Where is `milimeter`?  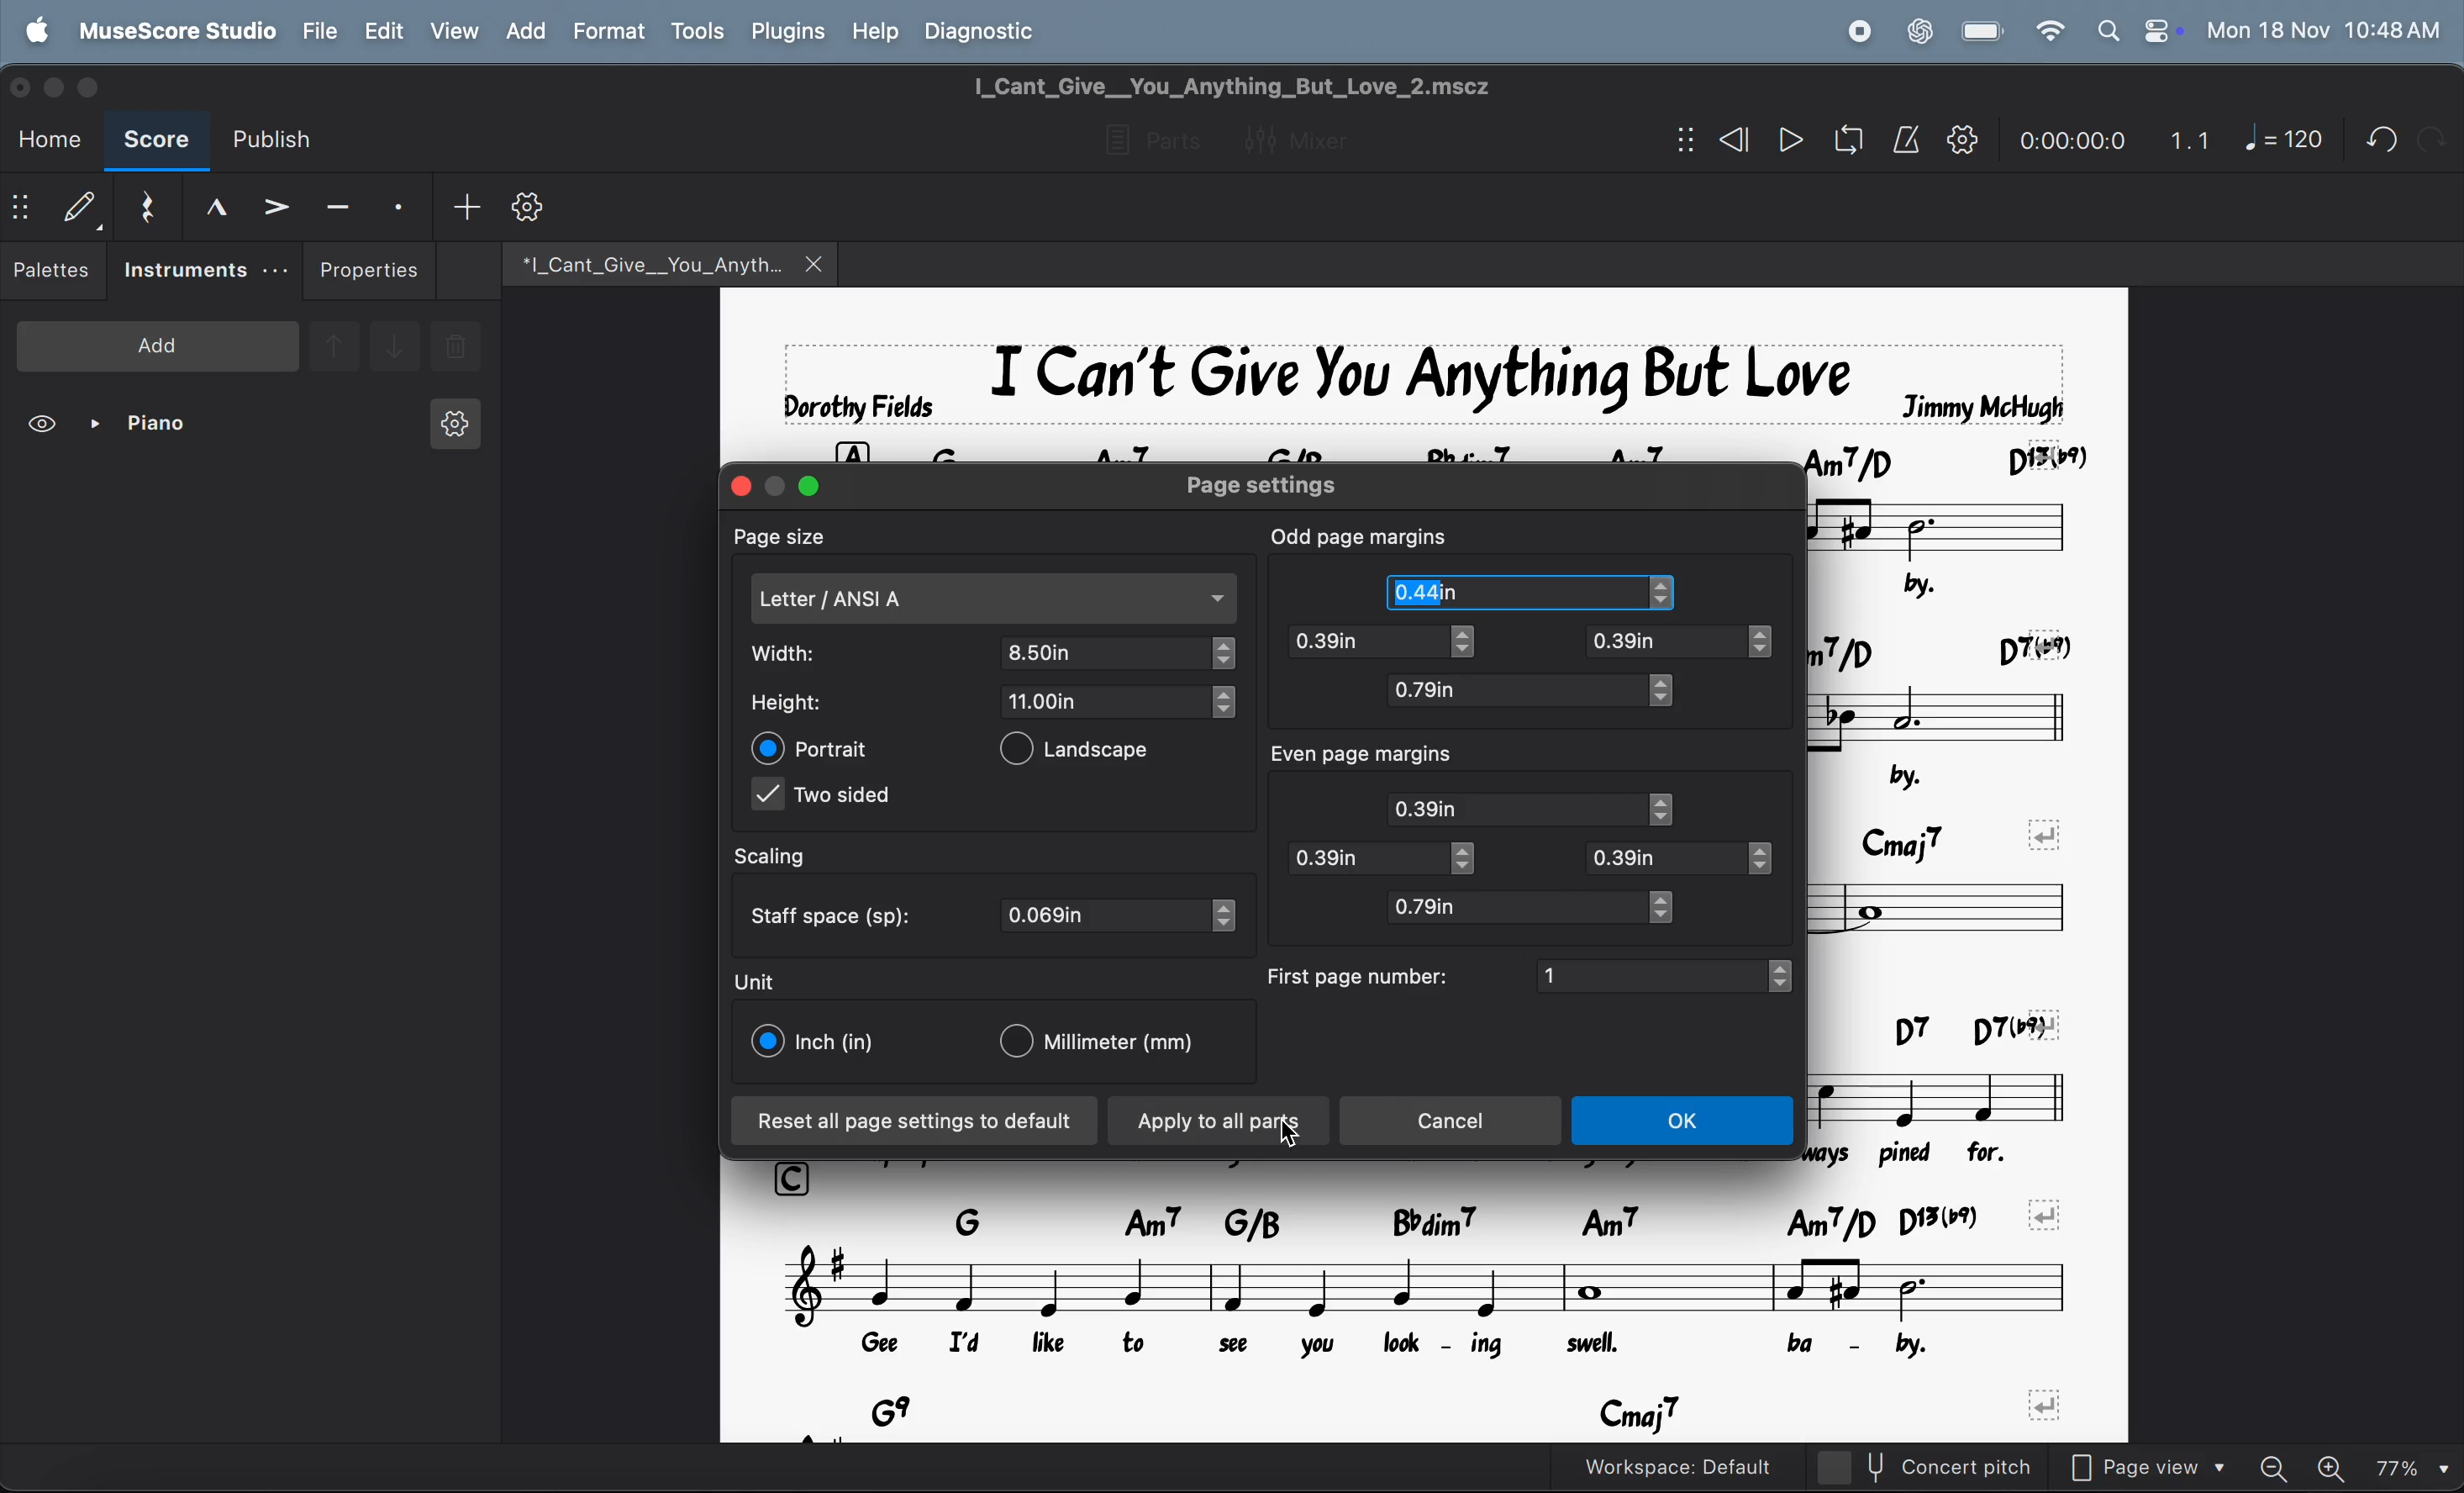
milimeter is located at coordinates (1109, 1044).